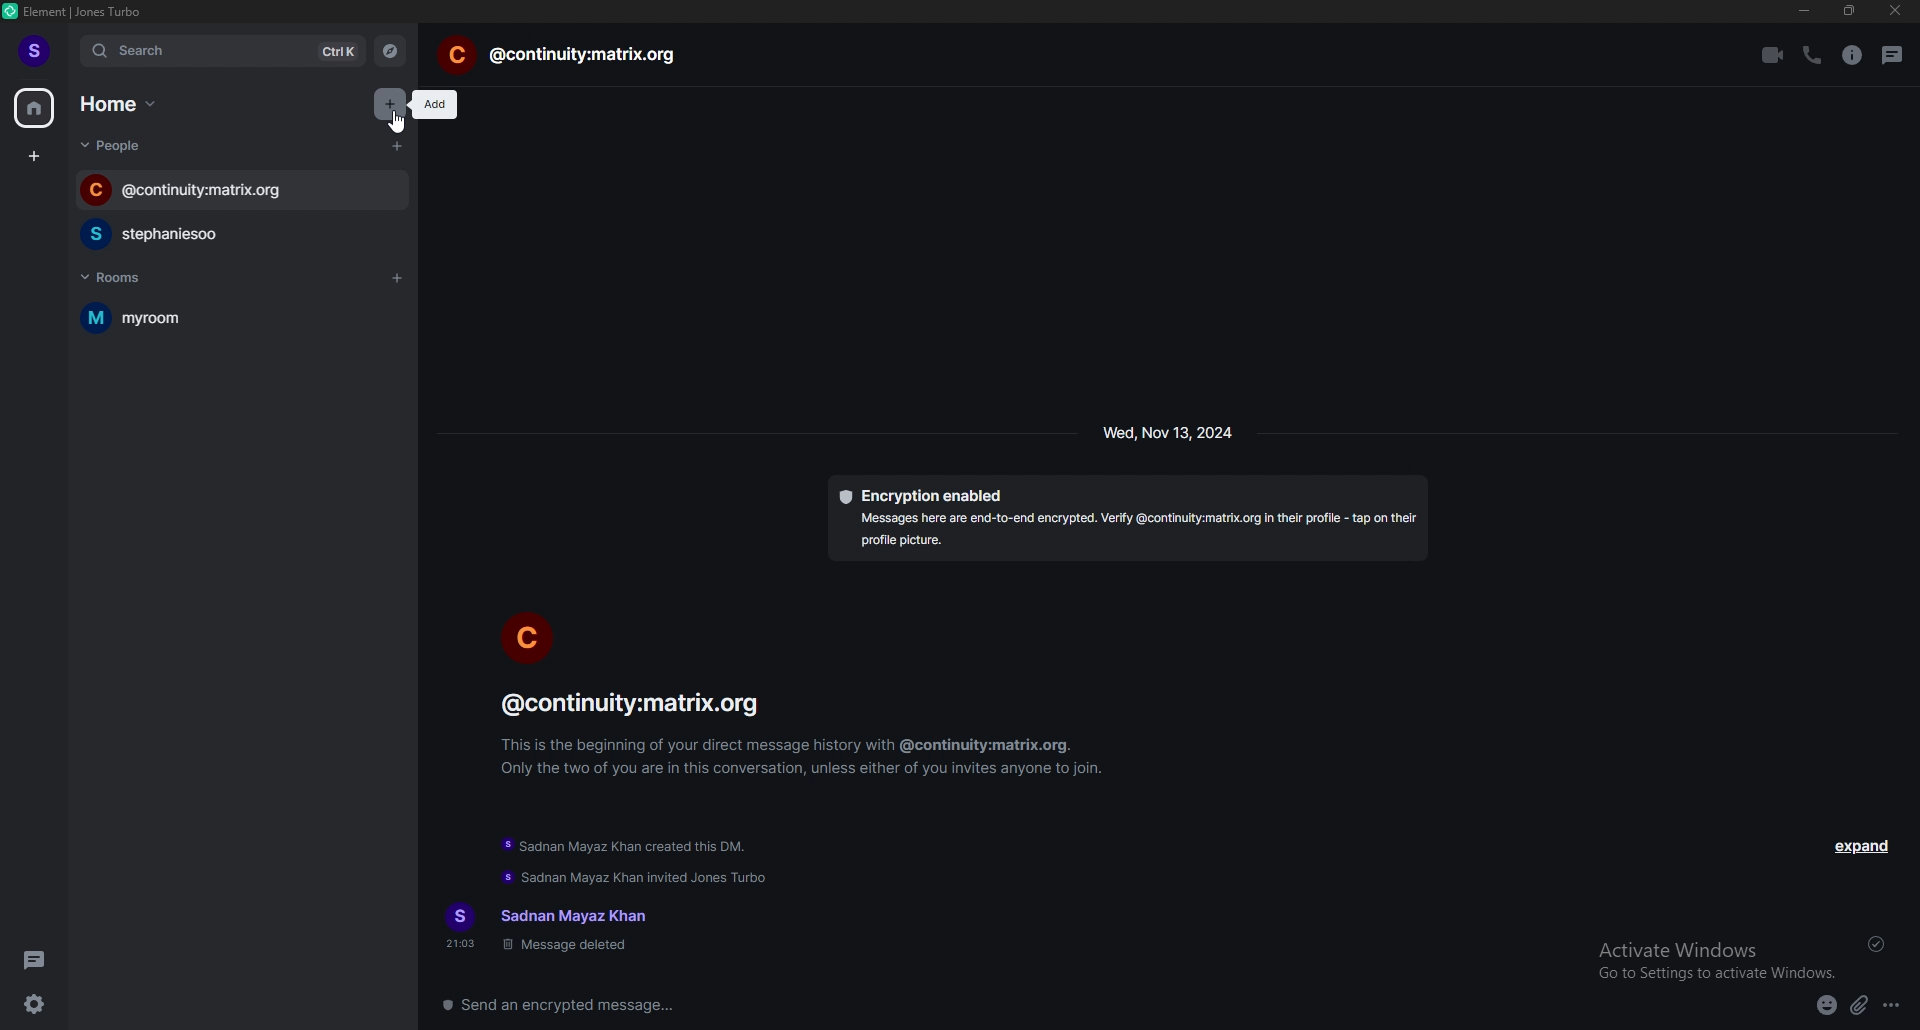 The height and width of the screenshot is (1030, 1920). Describe the element at coordinates (528, 635) in the screenshot. I see `profile photo` at that location.